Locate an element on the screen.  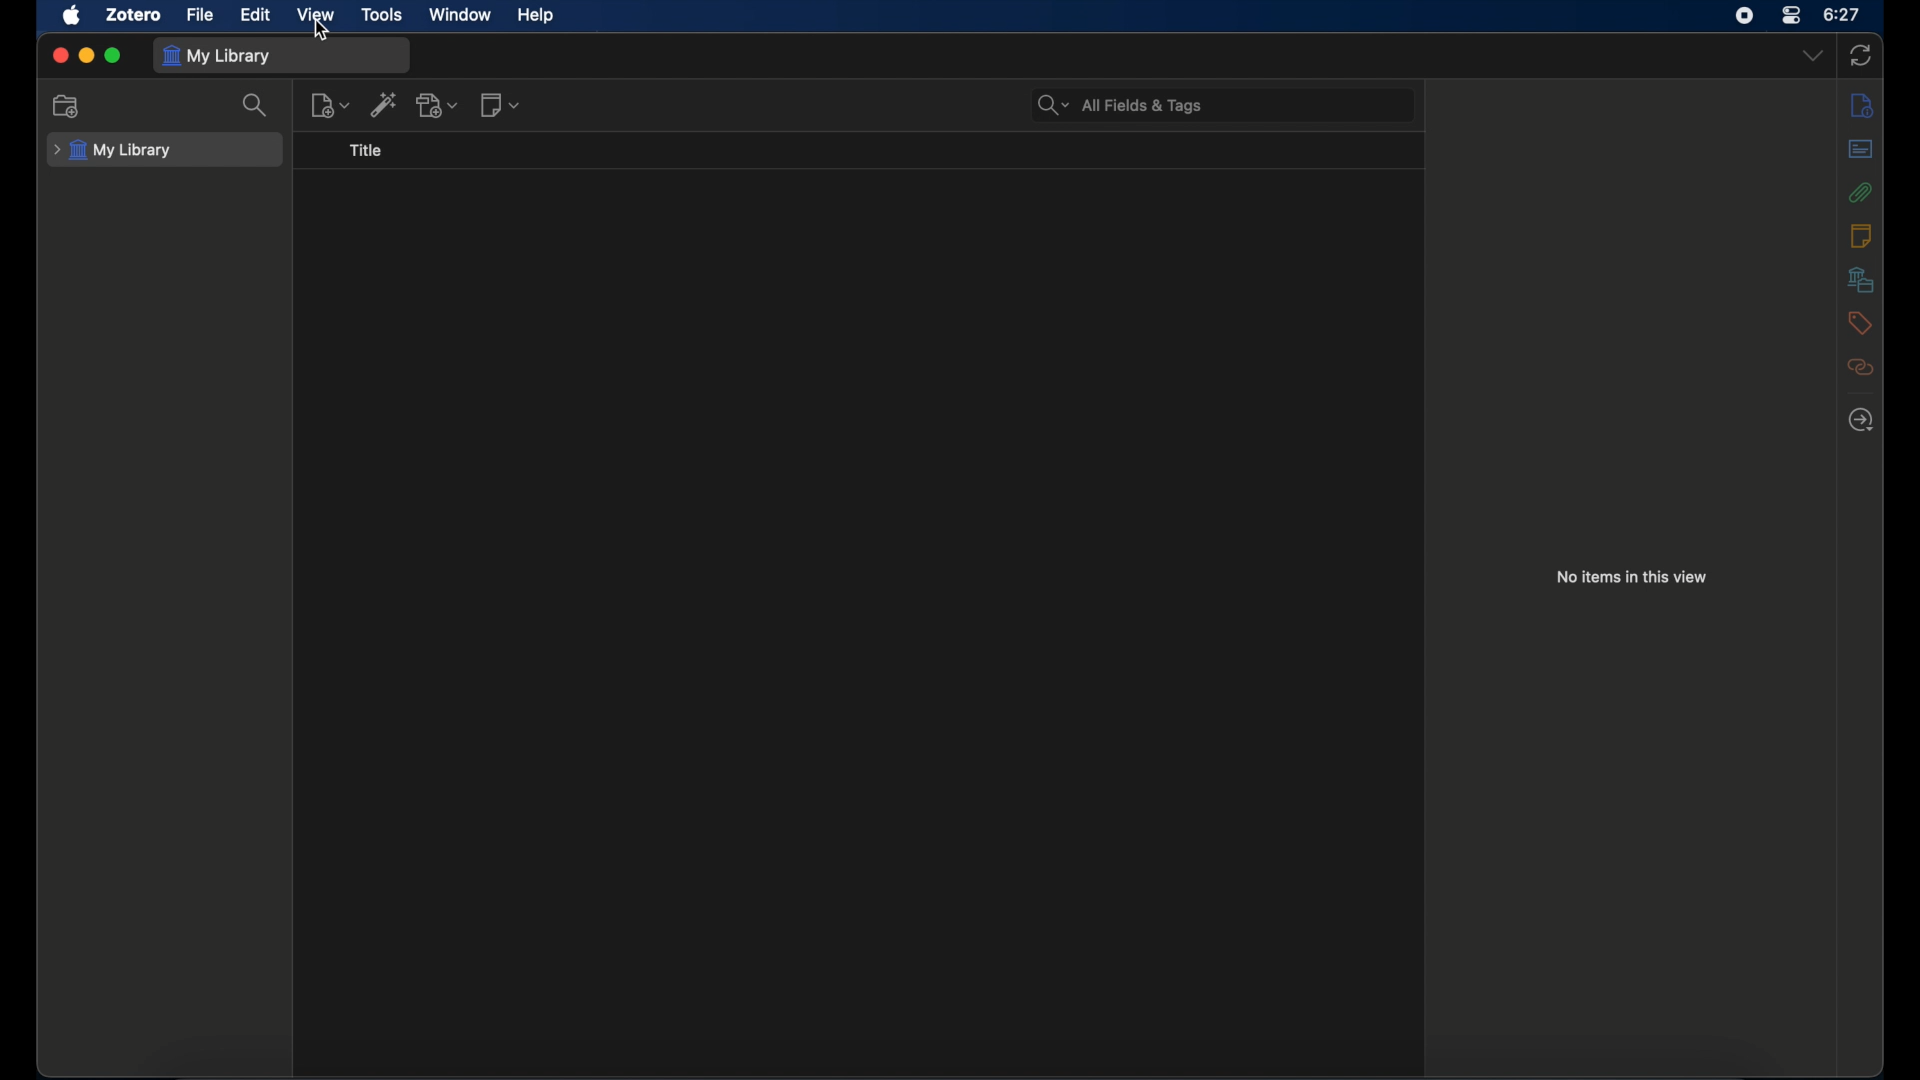
close is located at coordinates (60, 57).